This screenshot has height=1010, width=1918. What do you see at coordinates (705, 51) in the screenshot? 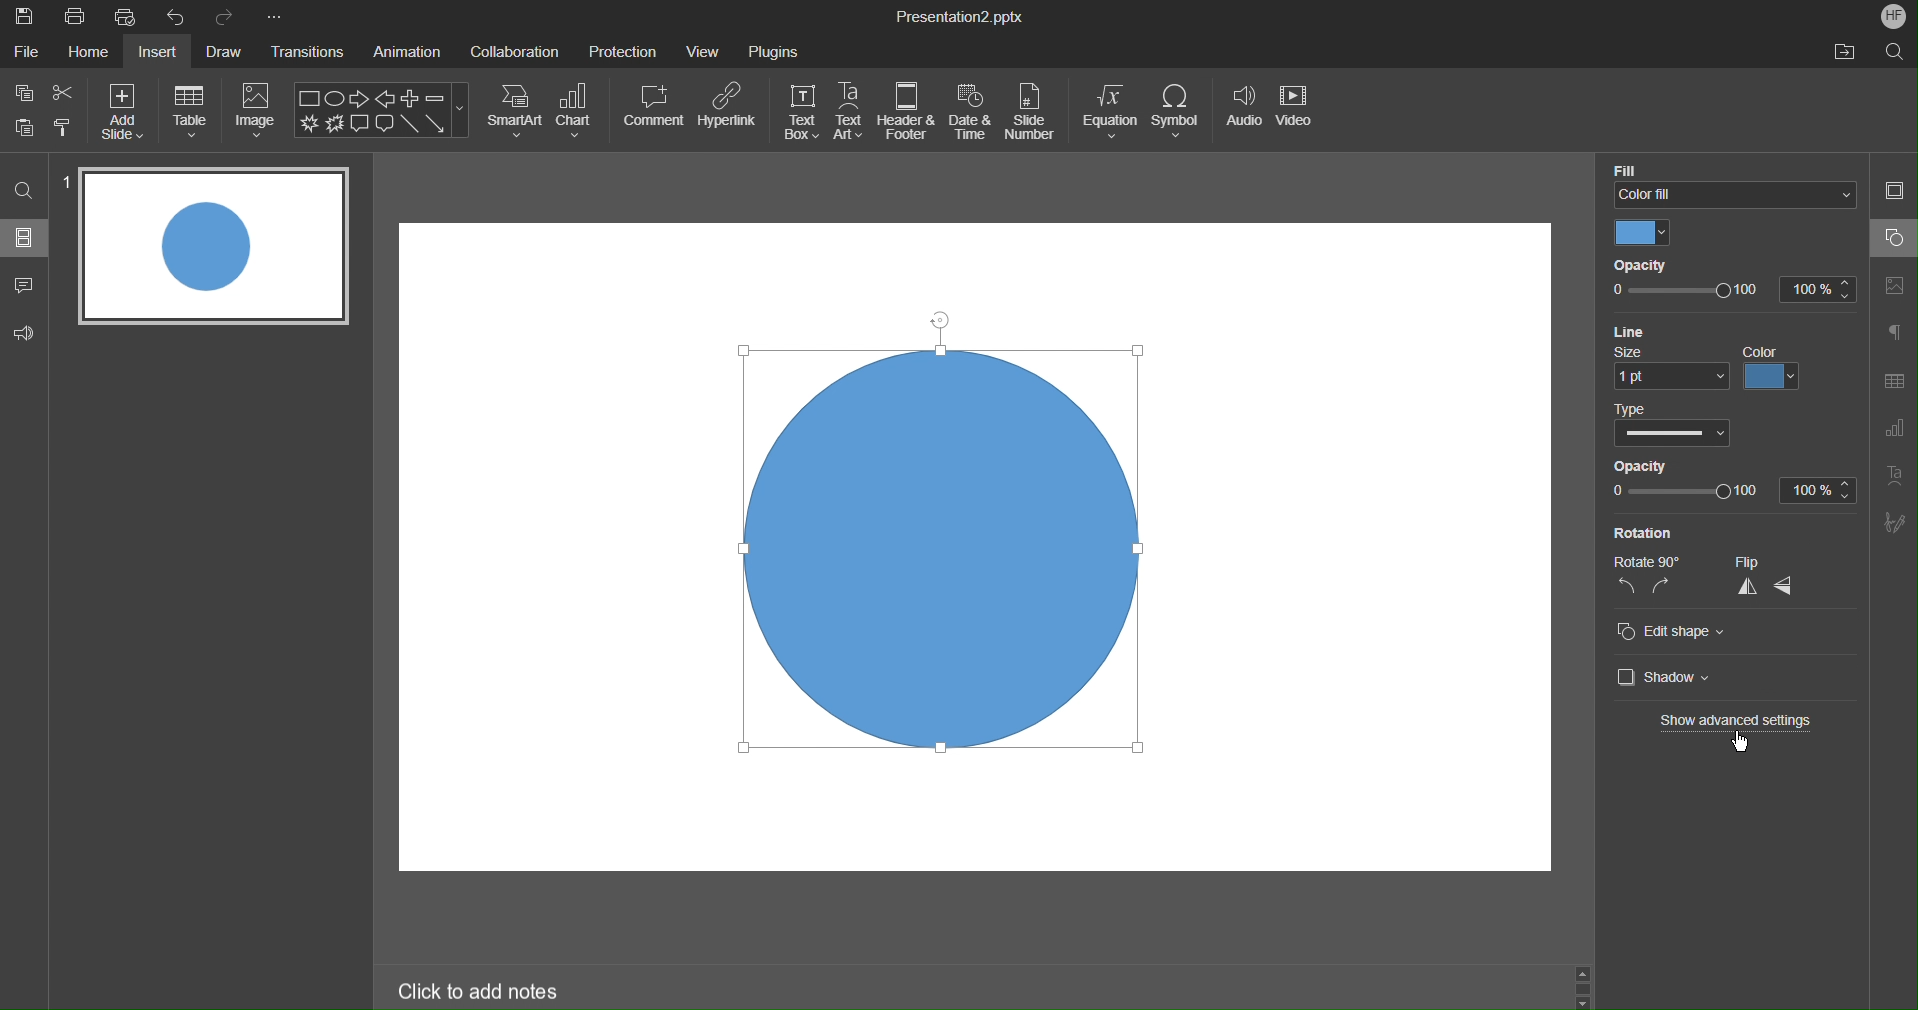
I see `View` at bounding box center [705, 51].